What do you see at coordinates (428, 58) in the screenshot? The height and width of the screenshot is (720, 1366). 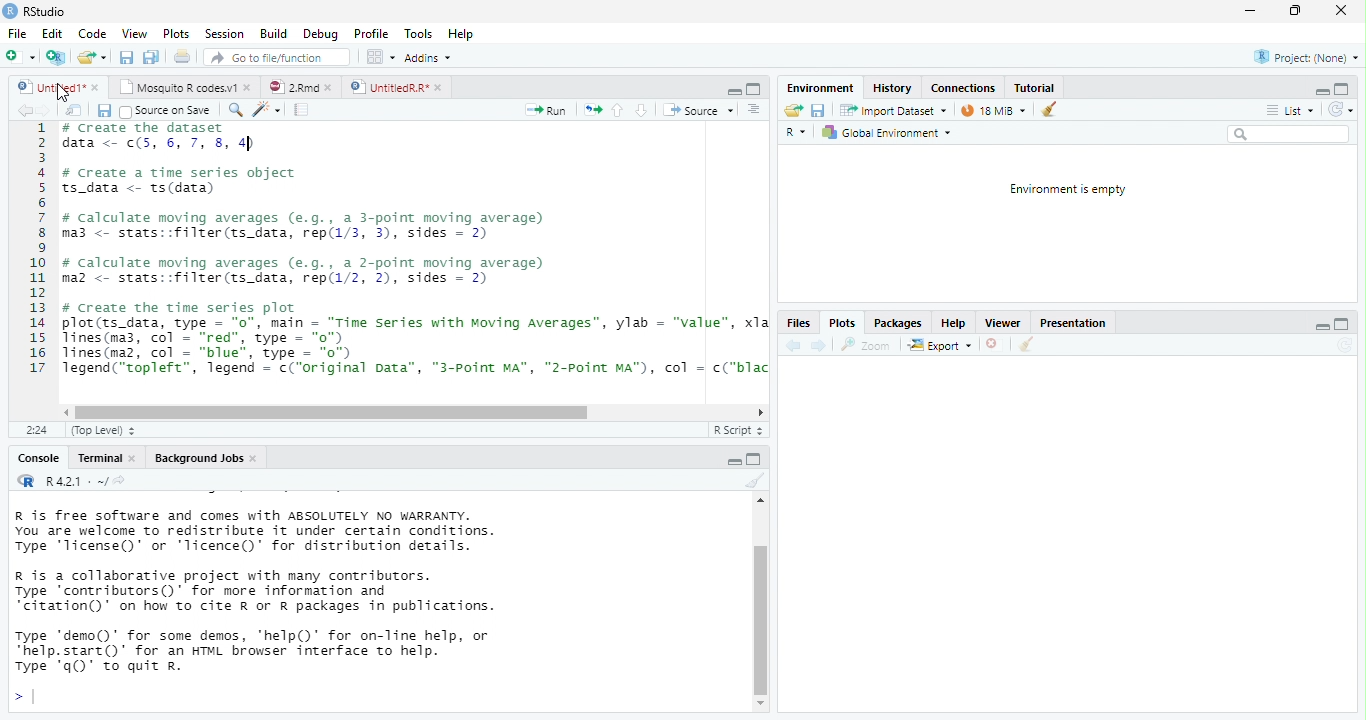 I see `Addins` at bounding box center [428, 58].